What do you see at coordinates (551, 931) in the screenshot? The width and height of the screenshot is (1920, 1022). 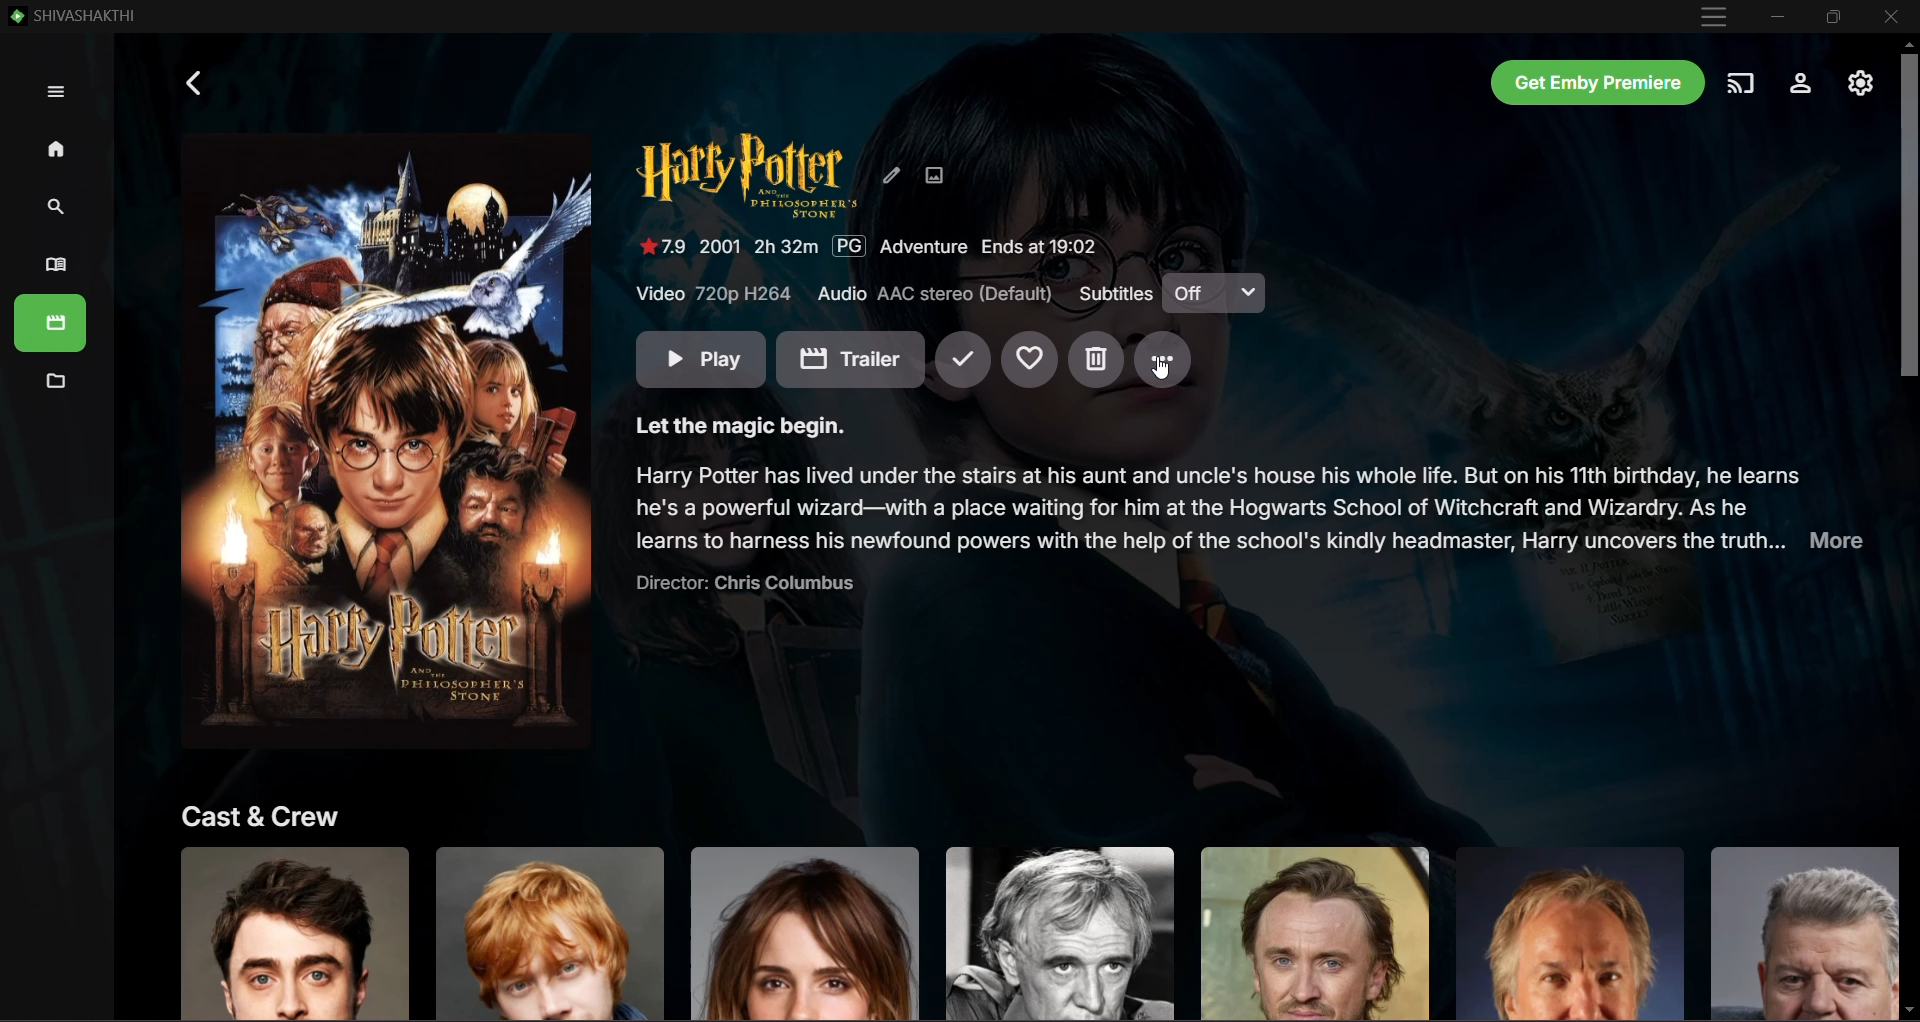 I see `Click to know more about actor` at bounding box center [551, 931].